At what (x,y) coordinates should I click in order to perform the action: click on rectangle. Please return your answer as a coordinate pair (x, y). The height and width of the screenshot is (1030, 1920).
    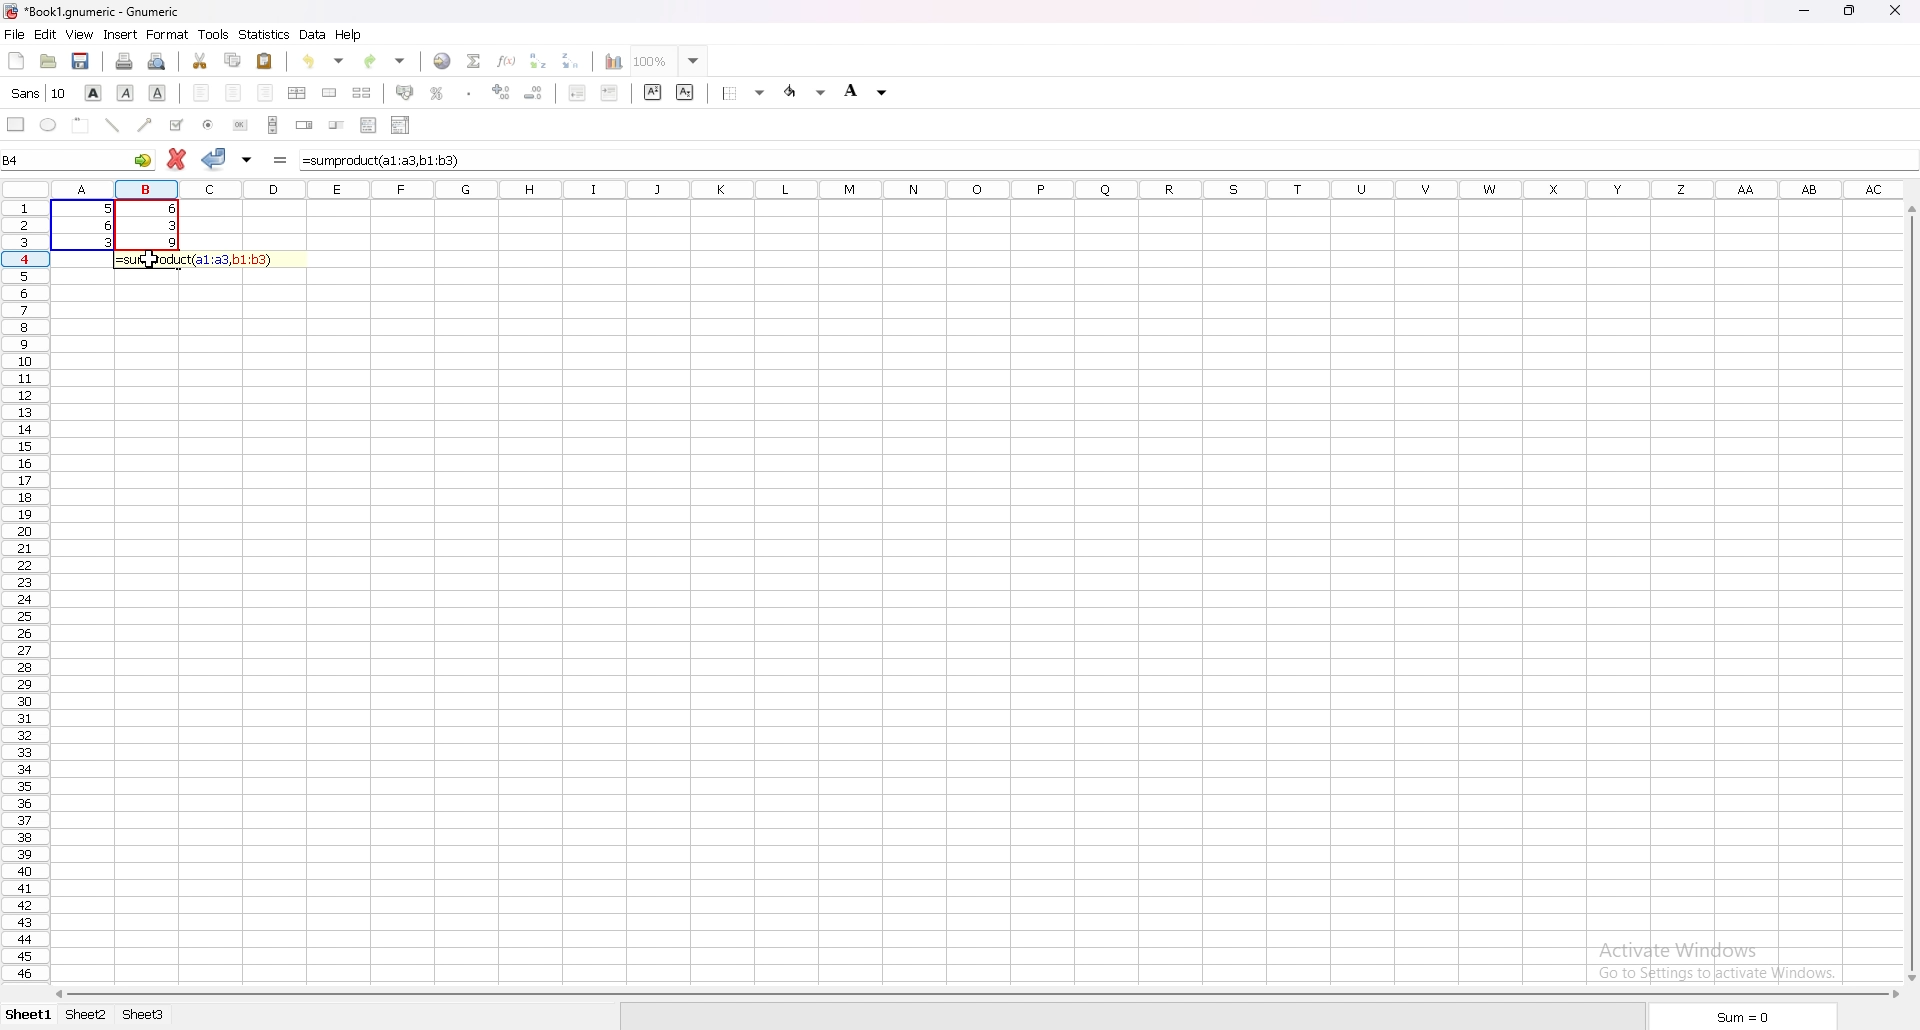
    Looking at the image, I should click on (15, 124).